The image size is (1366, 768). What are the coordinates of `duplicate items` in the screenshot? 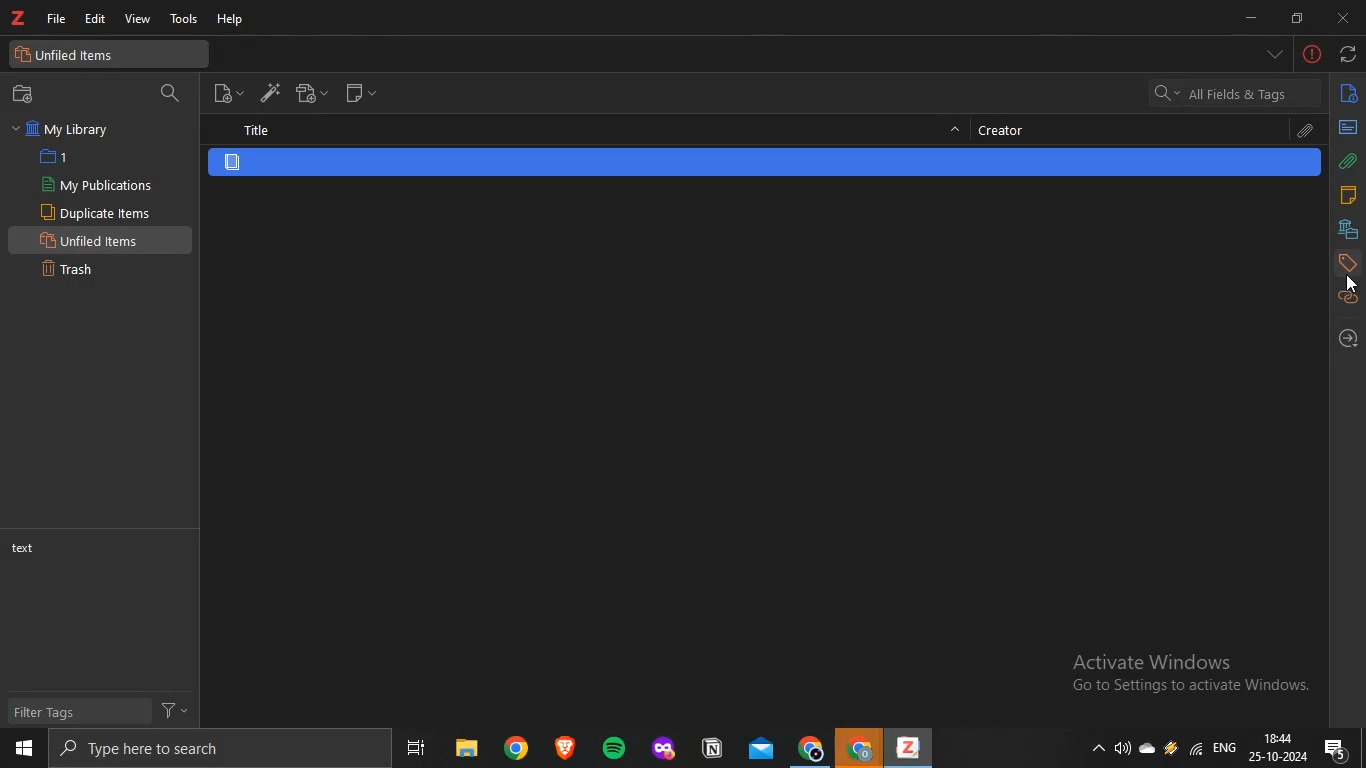 It's located at (99, 212).